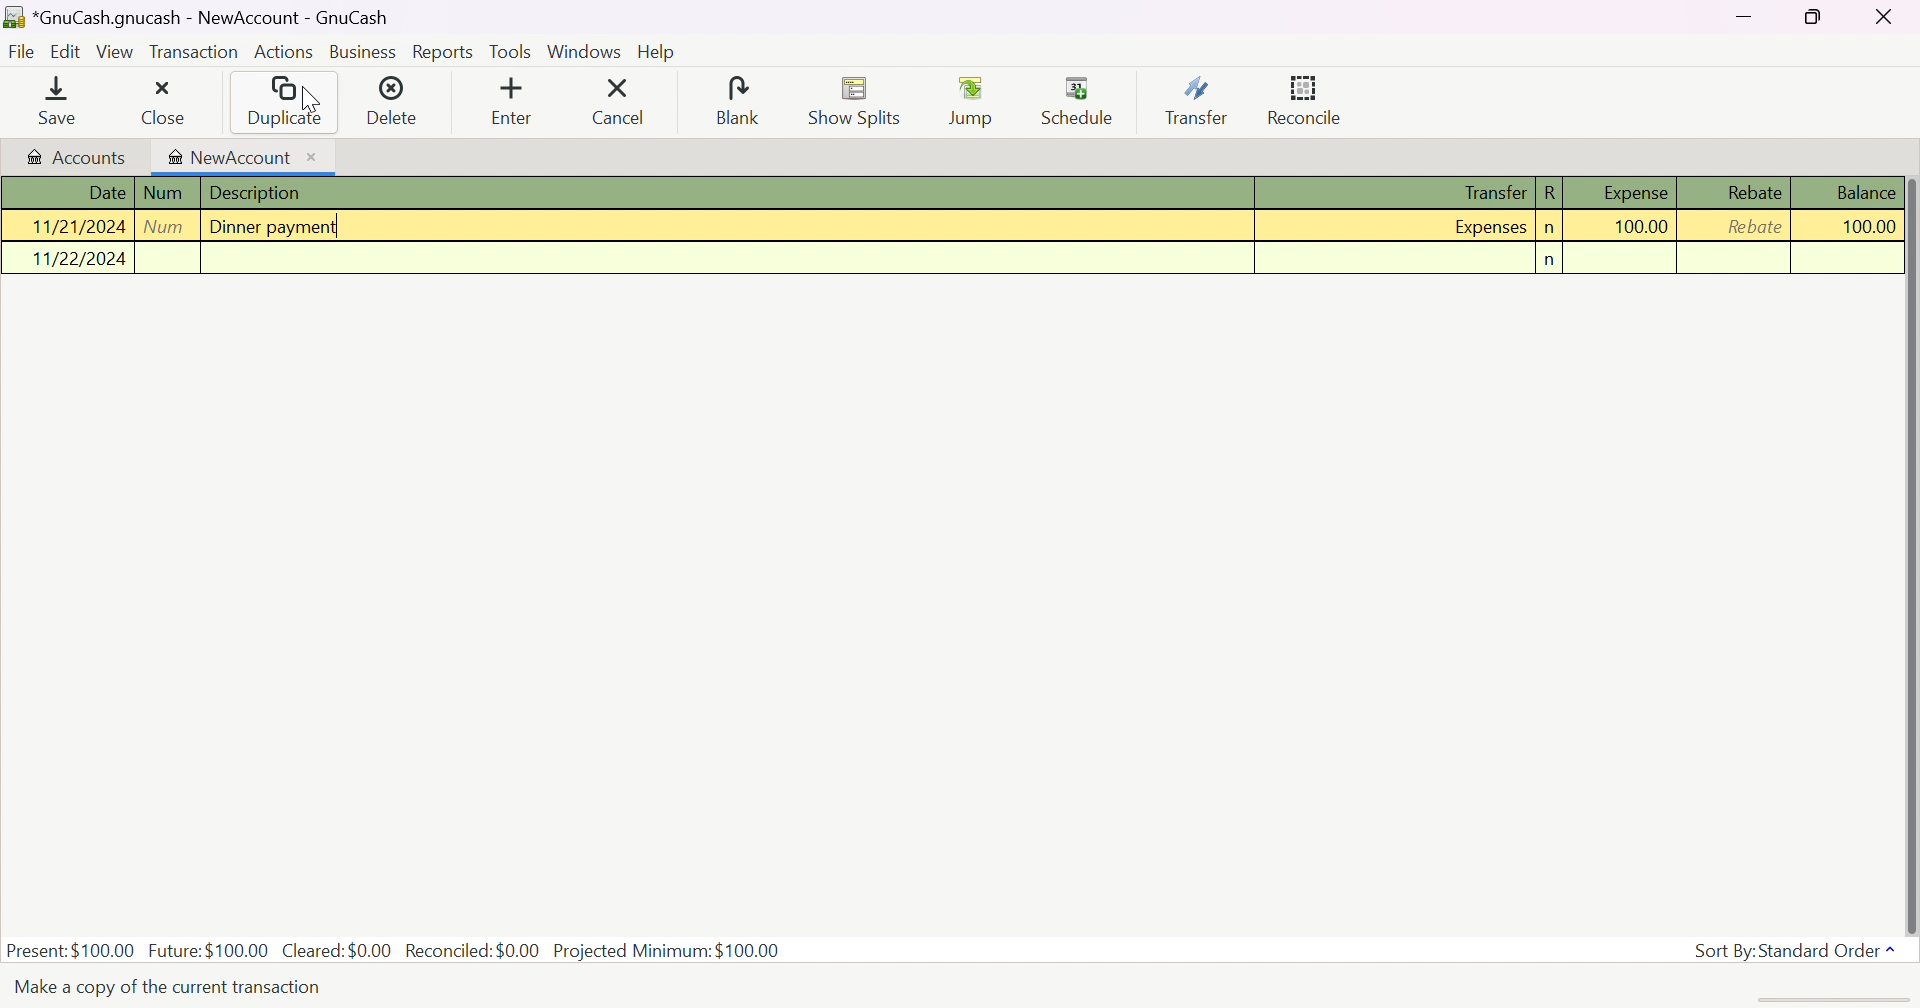 The height and width of the screenshot is (1008, 1920). What do you see at coordinates (1486, 229) in the screenshot?
I see `Expenses` at bounding box center [1486, 229].